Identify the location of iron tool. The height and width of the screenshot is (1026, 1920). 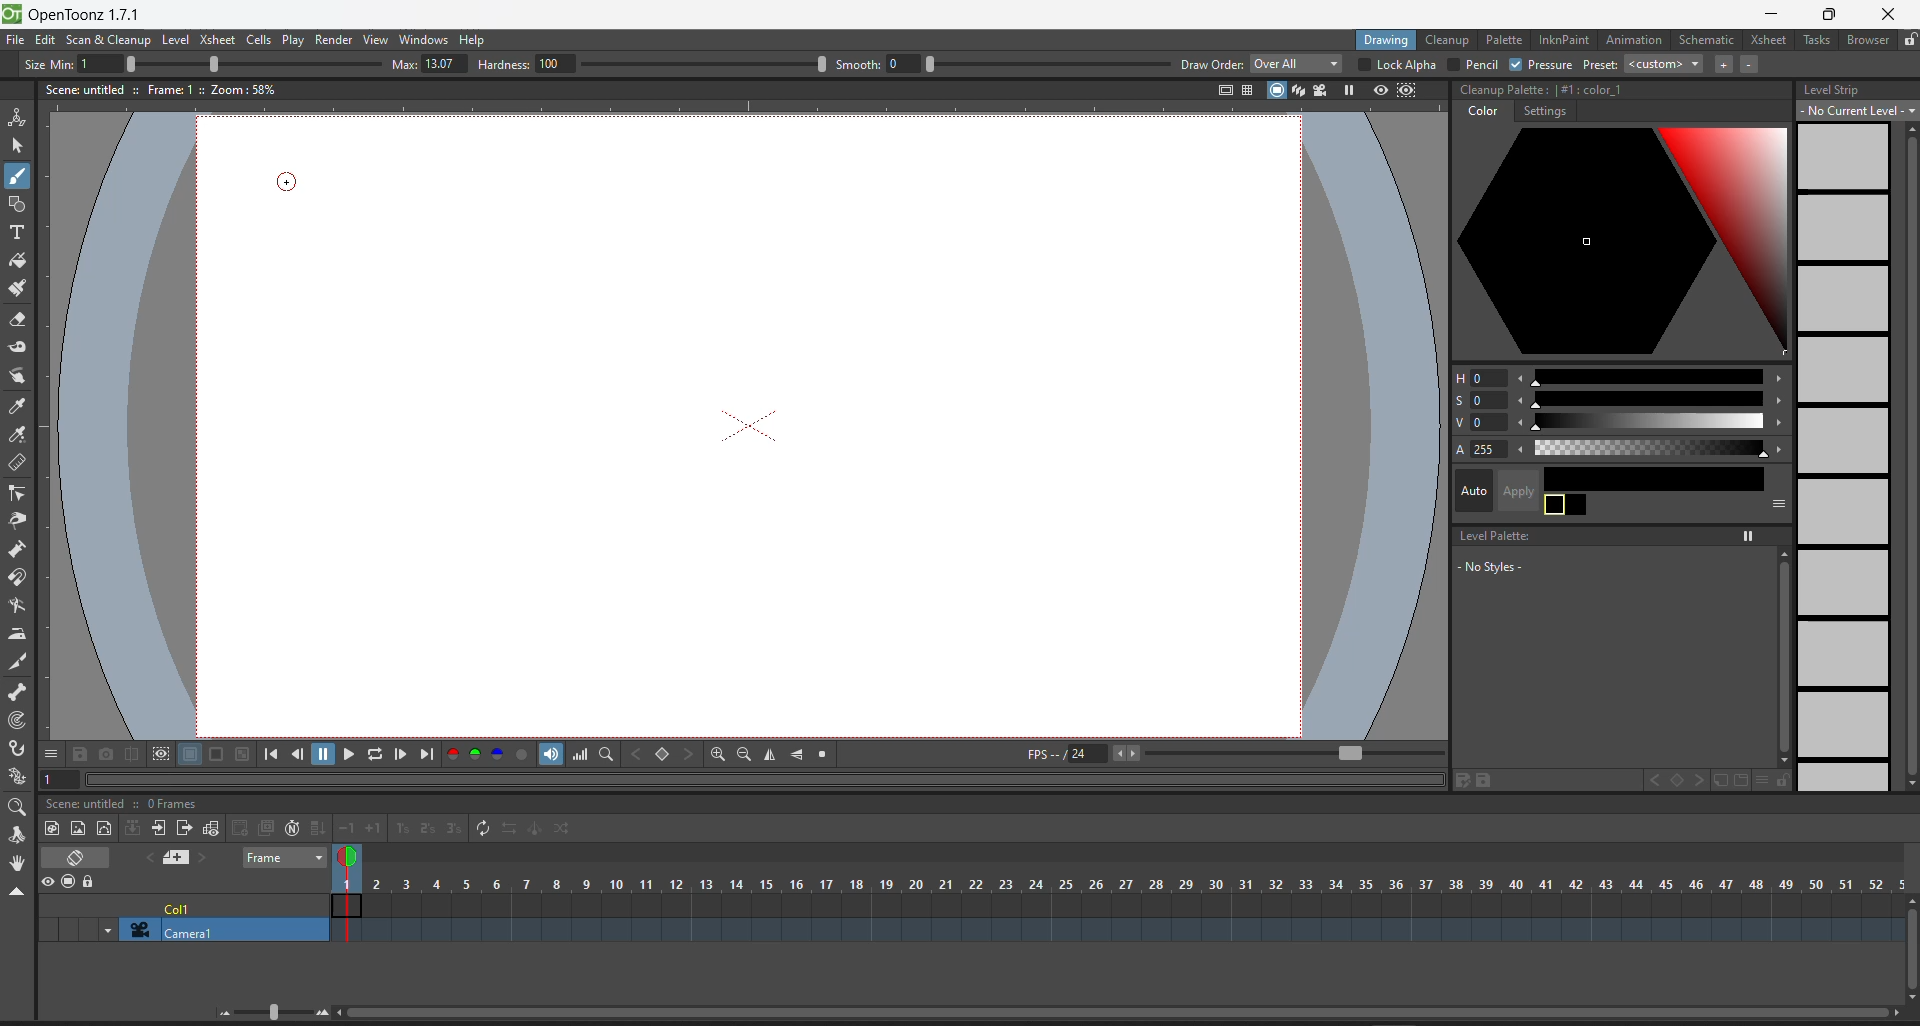
(17, 637).